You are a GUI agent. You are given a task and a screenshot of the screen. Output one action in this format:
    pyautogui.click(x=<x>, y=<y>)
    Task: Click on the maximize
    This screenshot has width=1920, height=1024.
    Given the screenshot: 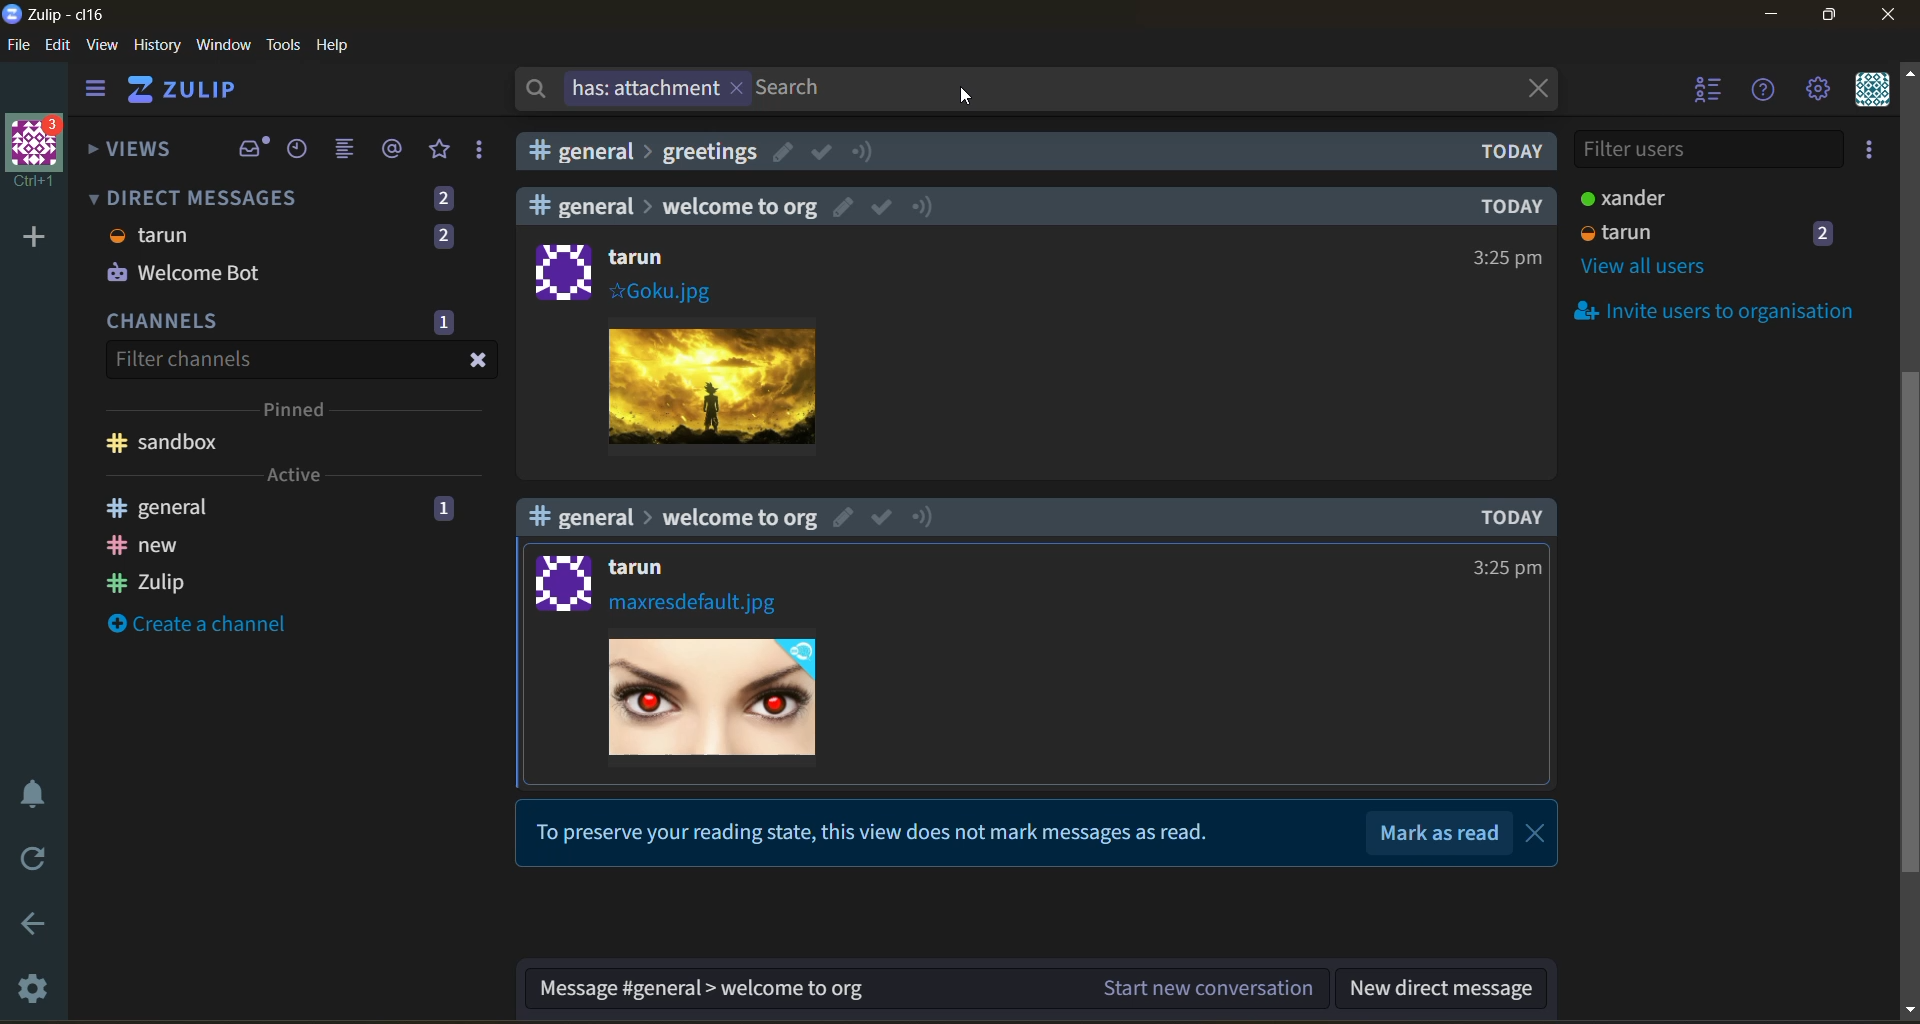 What is the action you would take?
    pyautogui.click(x=1834, y=15)
    